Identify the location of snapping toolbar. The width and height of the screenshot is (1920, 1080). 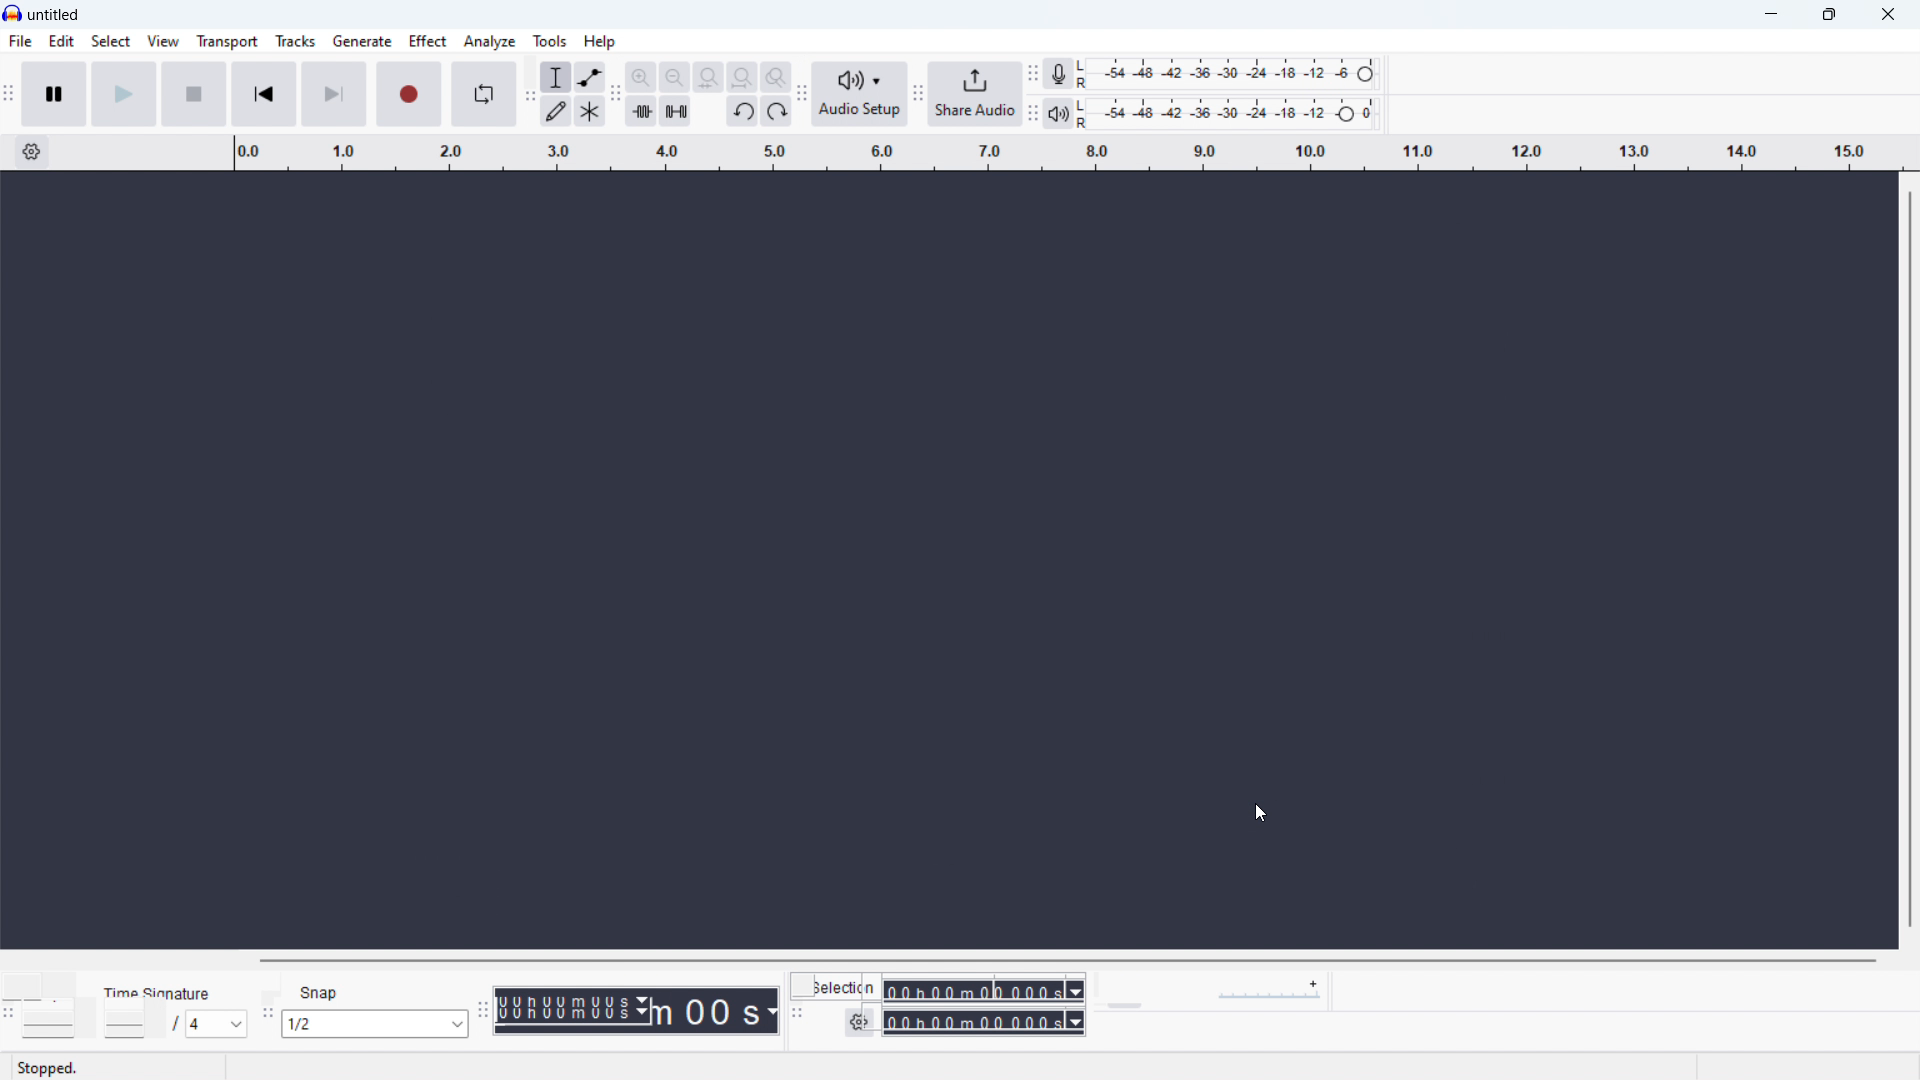
(265, 1013).